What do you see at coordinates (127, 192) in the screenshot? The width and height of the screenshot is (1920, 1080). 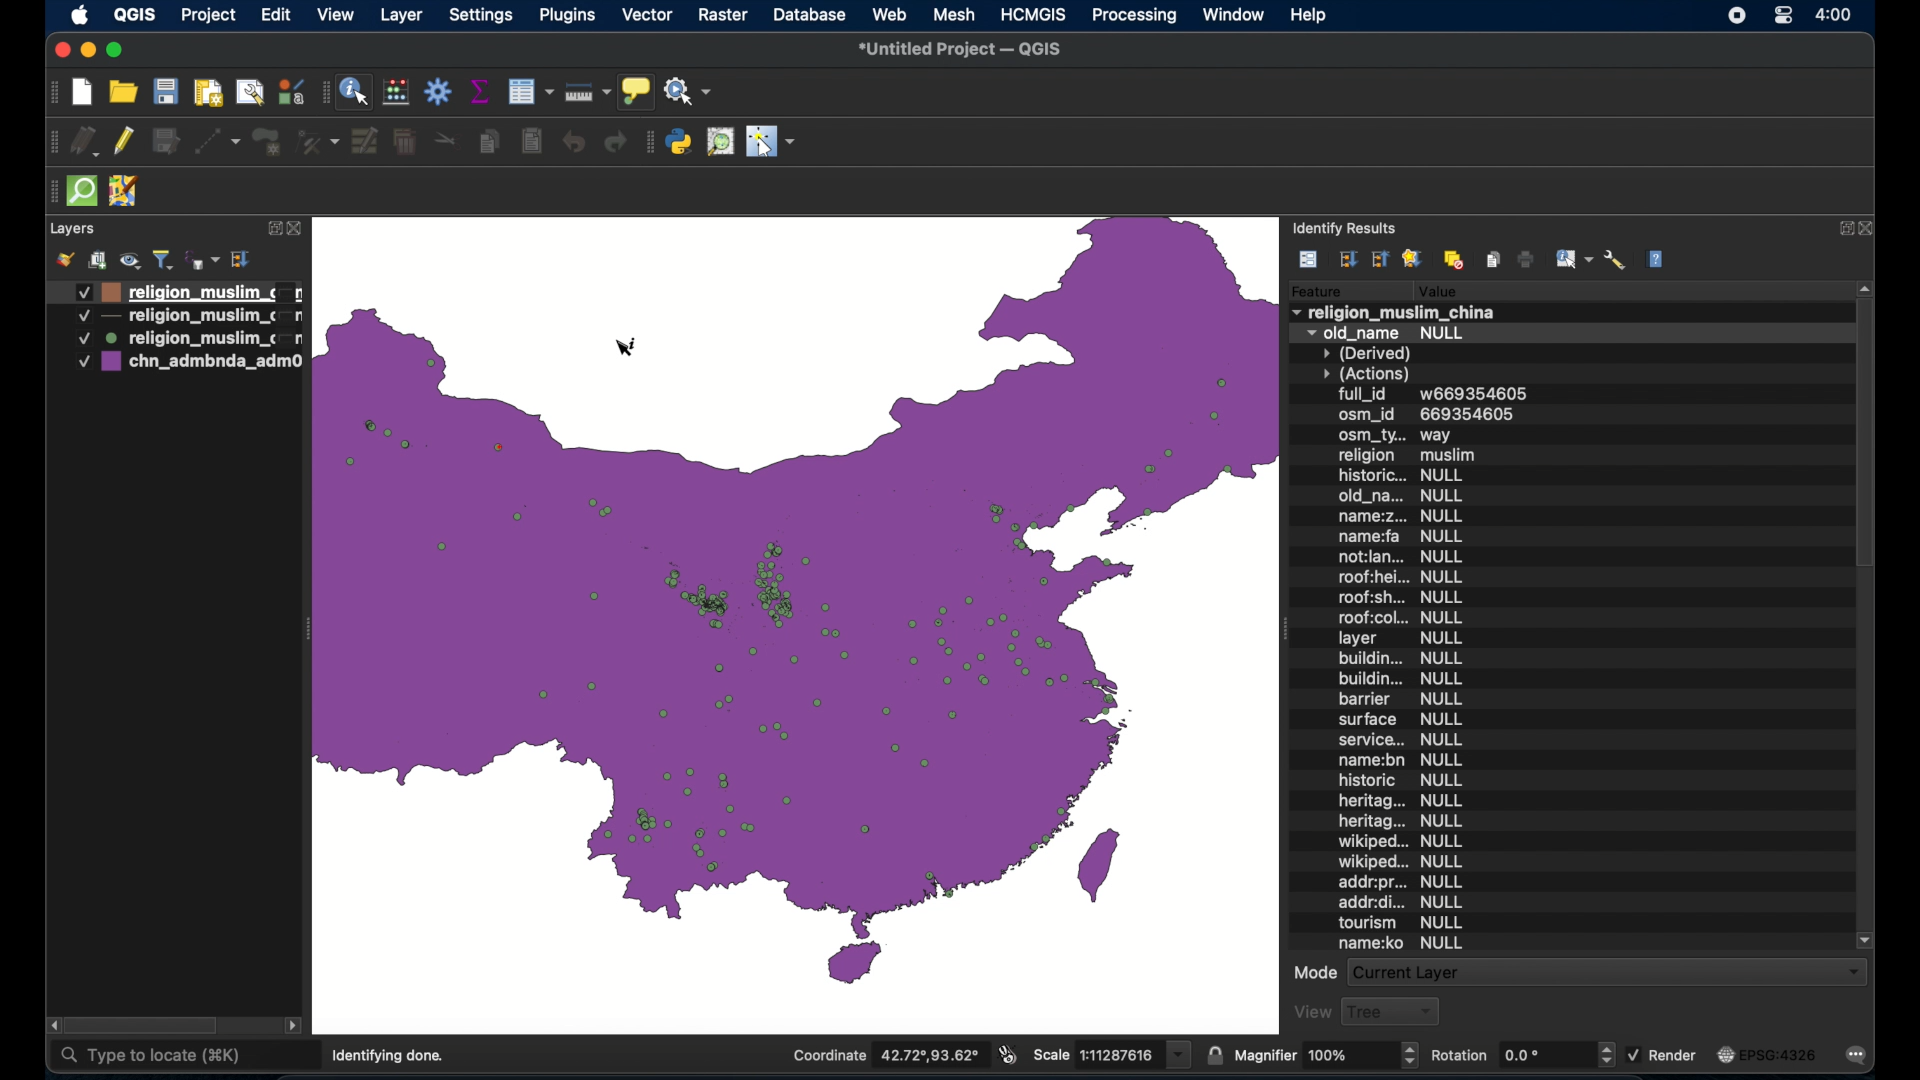 I see `jsom remote` at bounding box center [127, 192].